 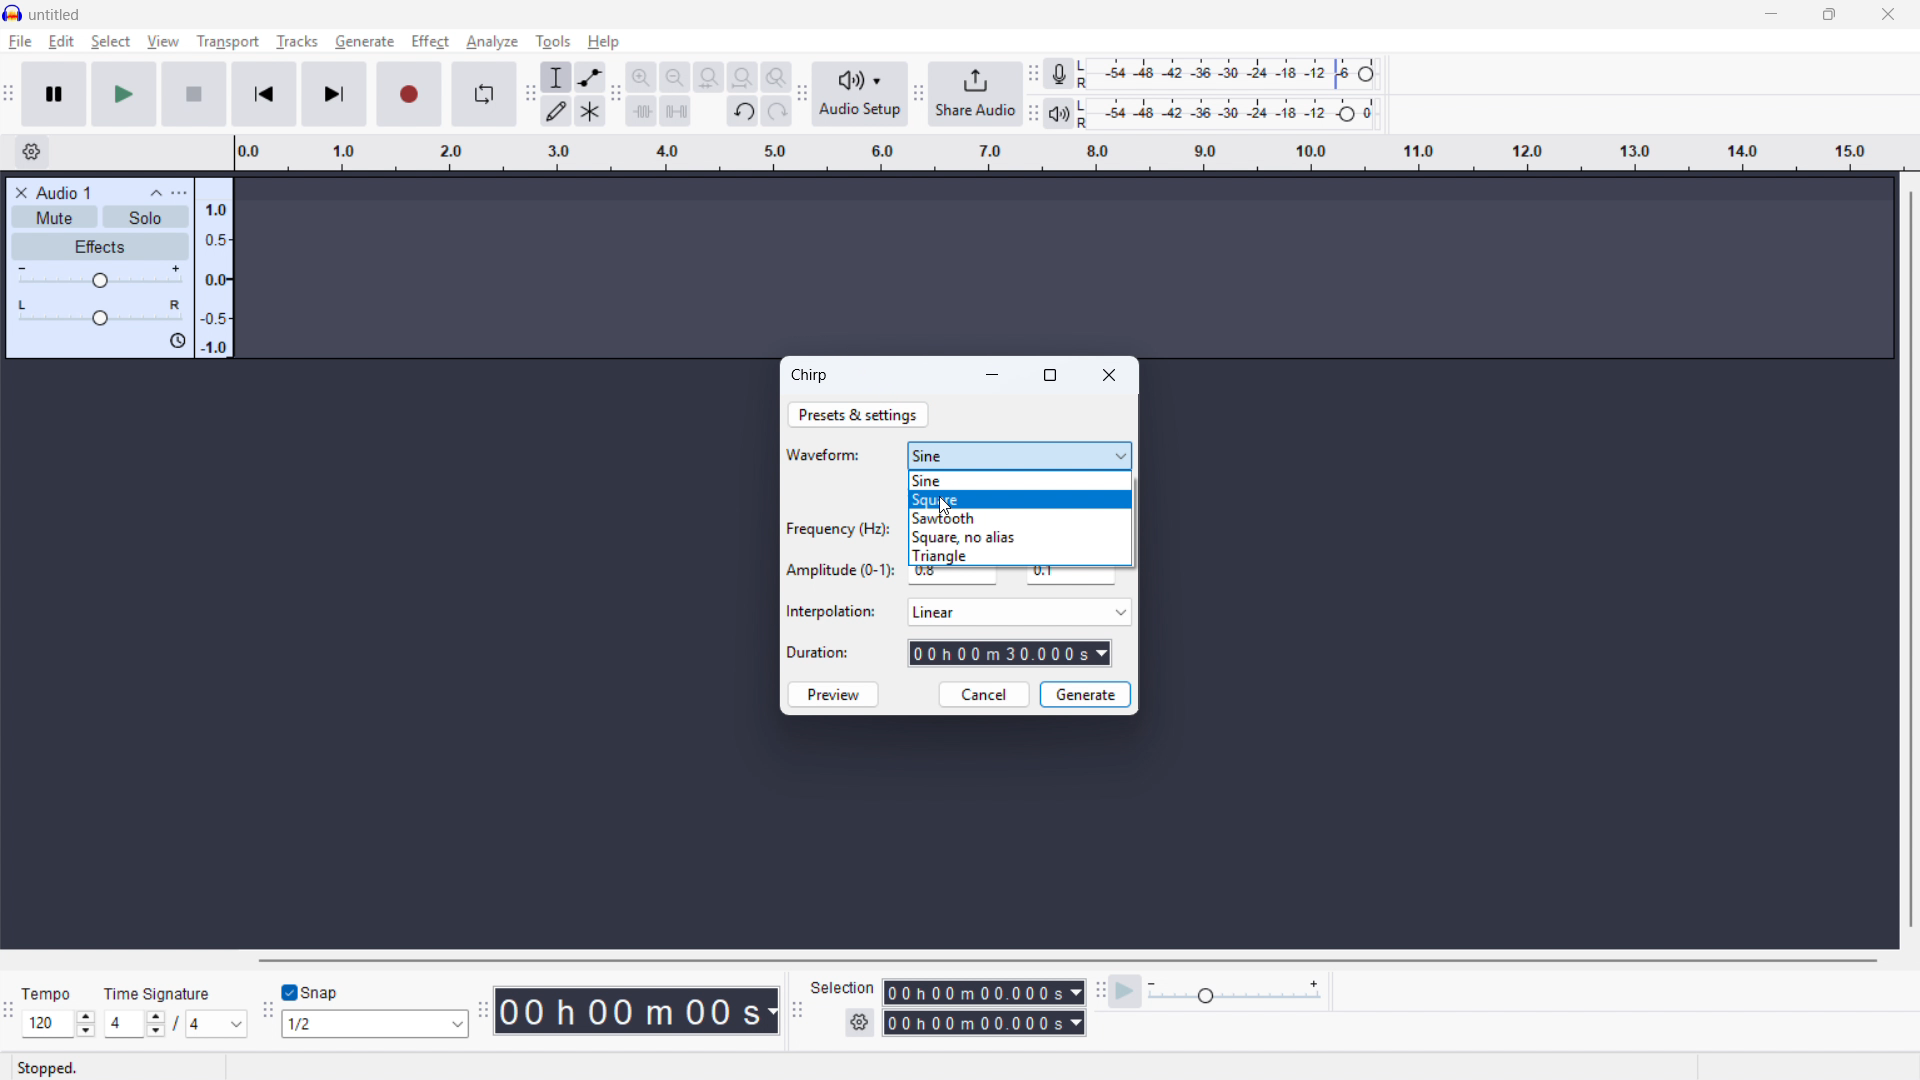 I want to click on Timeline , so click(x=1068, y=153).